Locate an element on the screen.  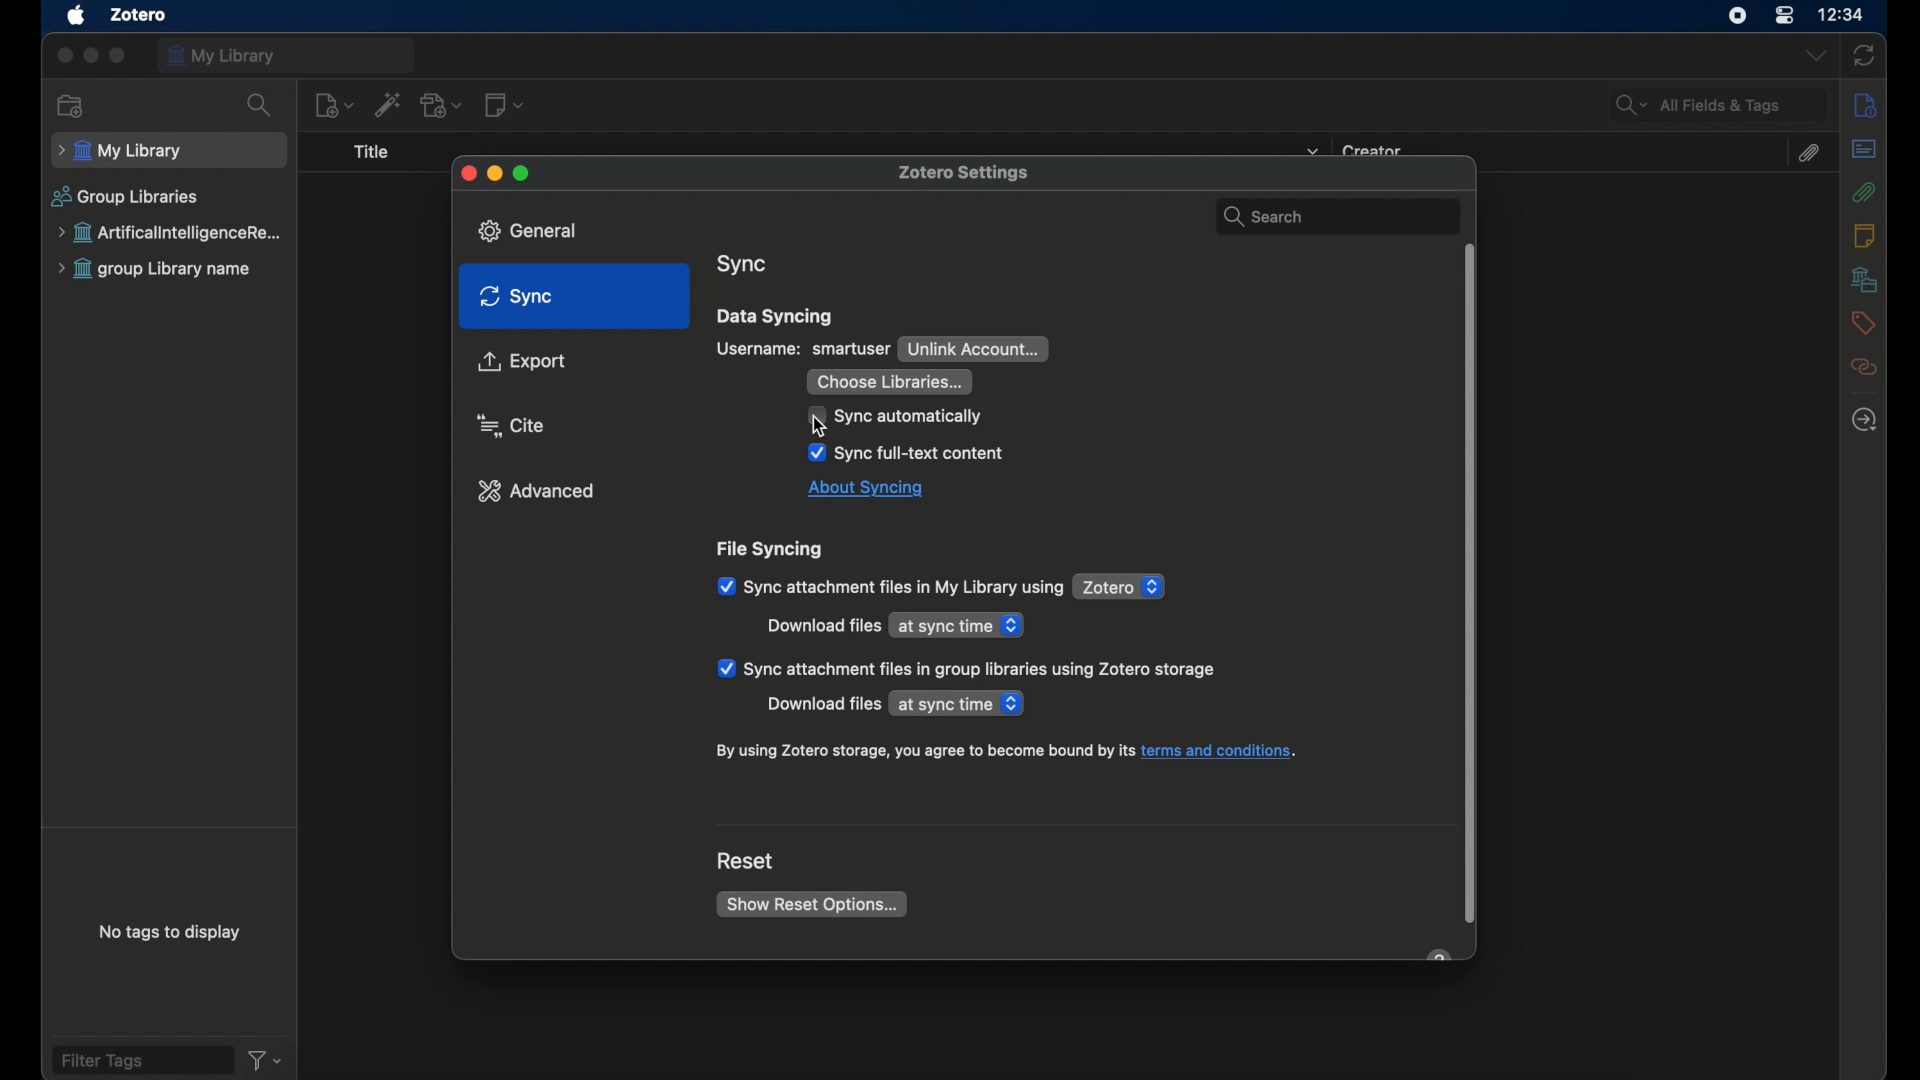
my library is located at coordinates (168, 152).